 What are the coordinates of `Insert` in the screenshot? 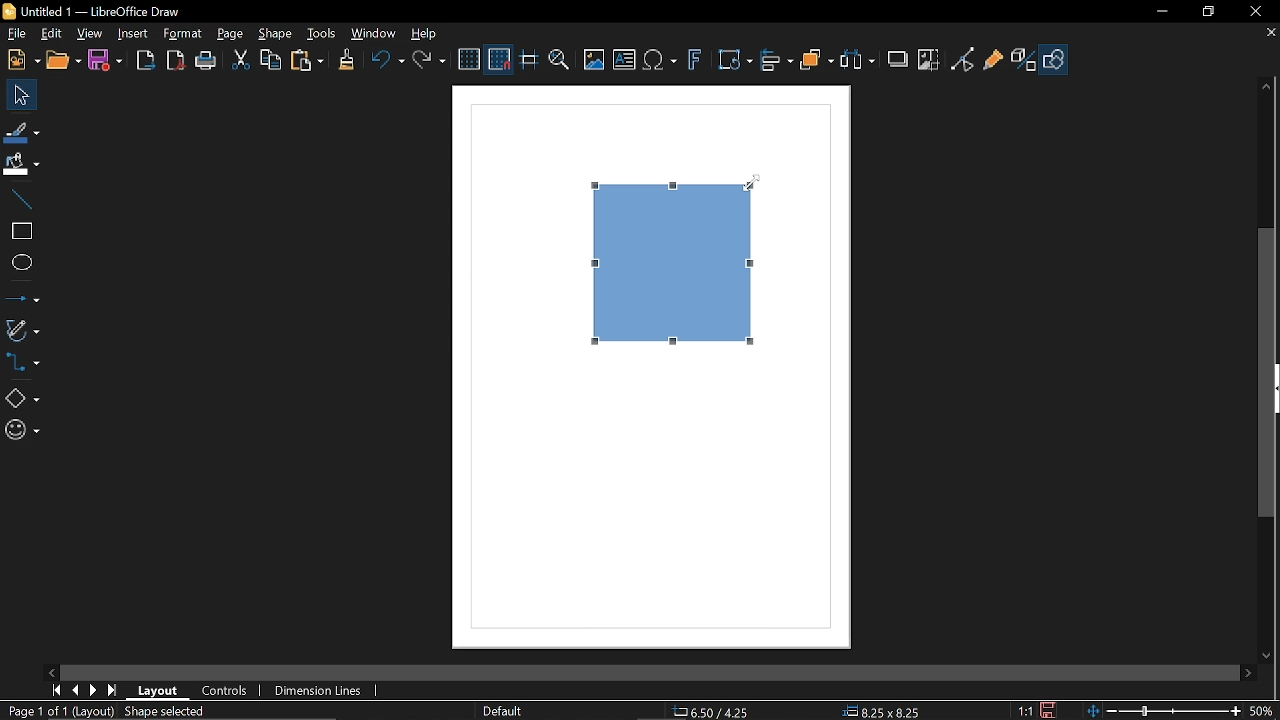 It's located at (131, 34).